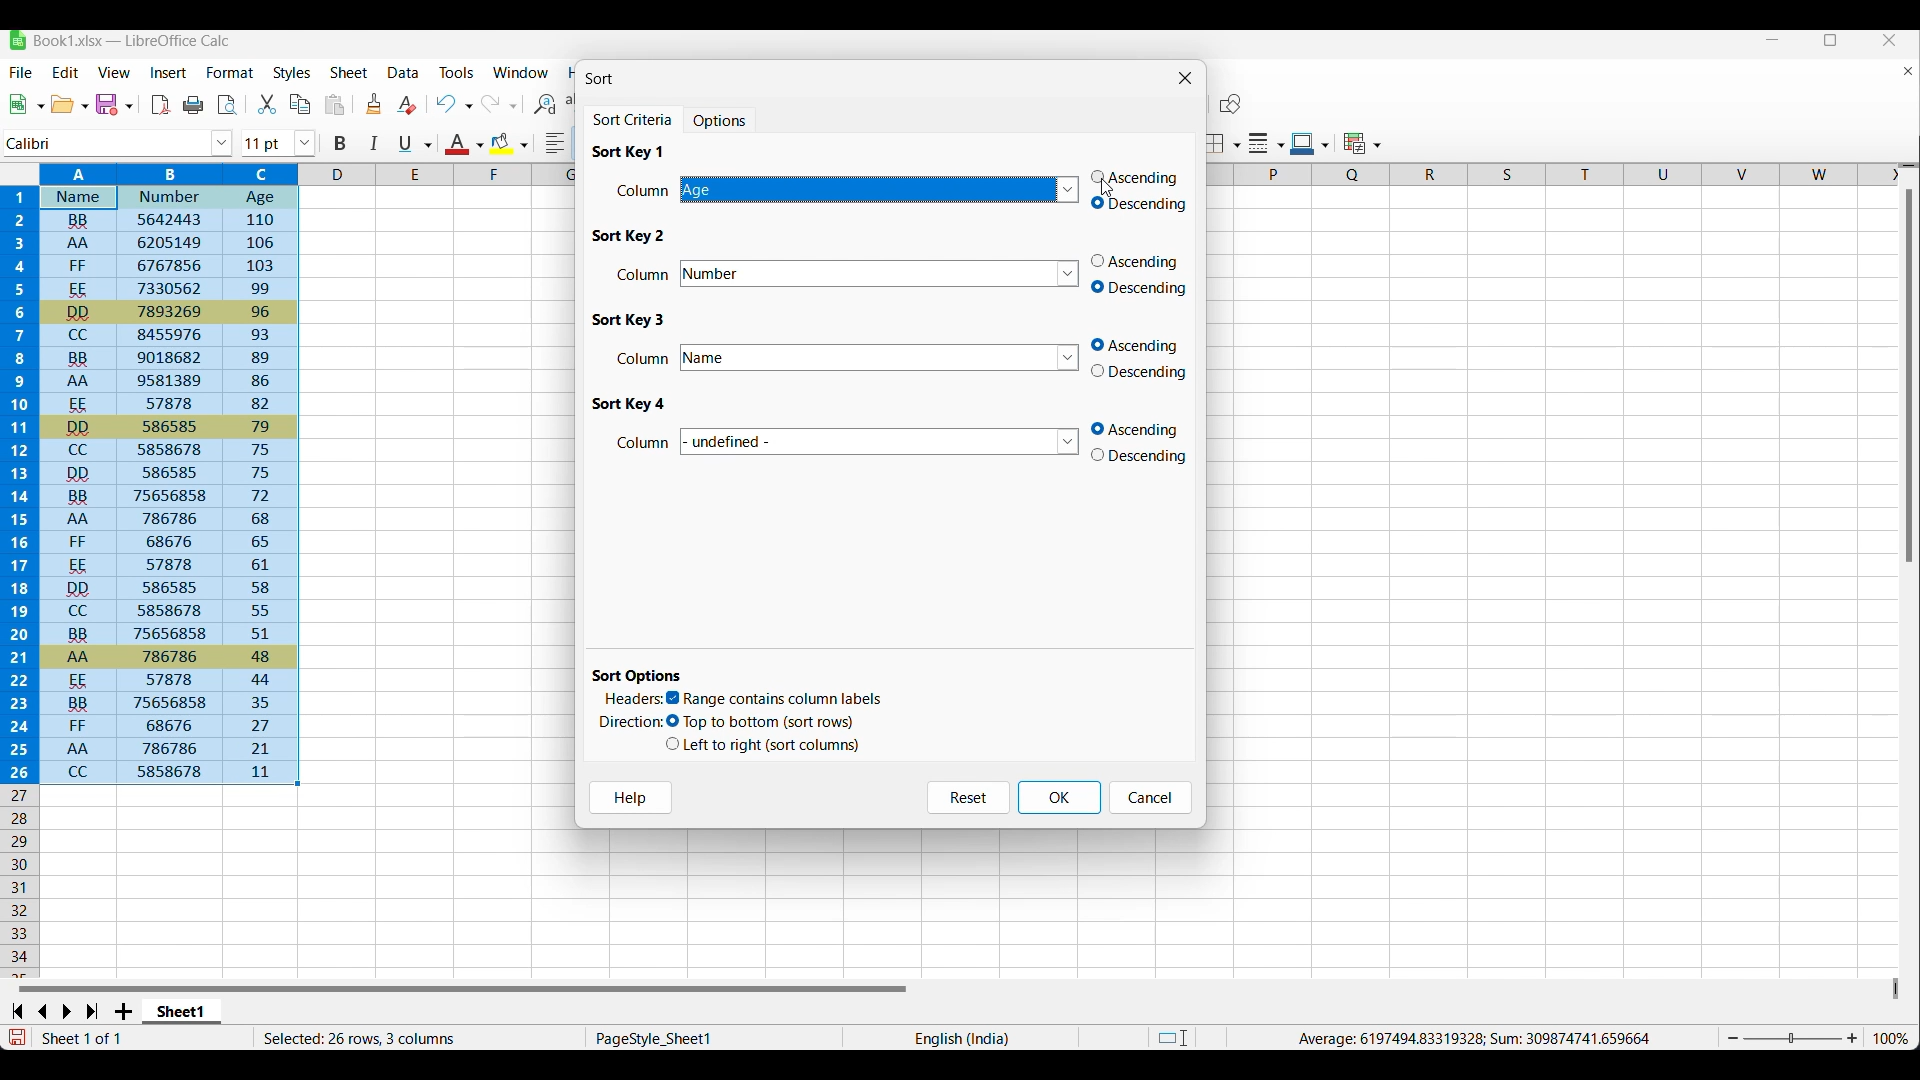 The height and width of the screenshot is (1080, 1920). I want to click on Section title, so click(638, 676).